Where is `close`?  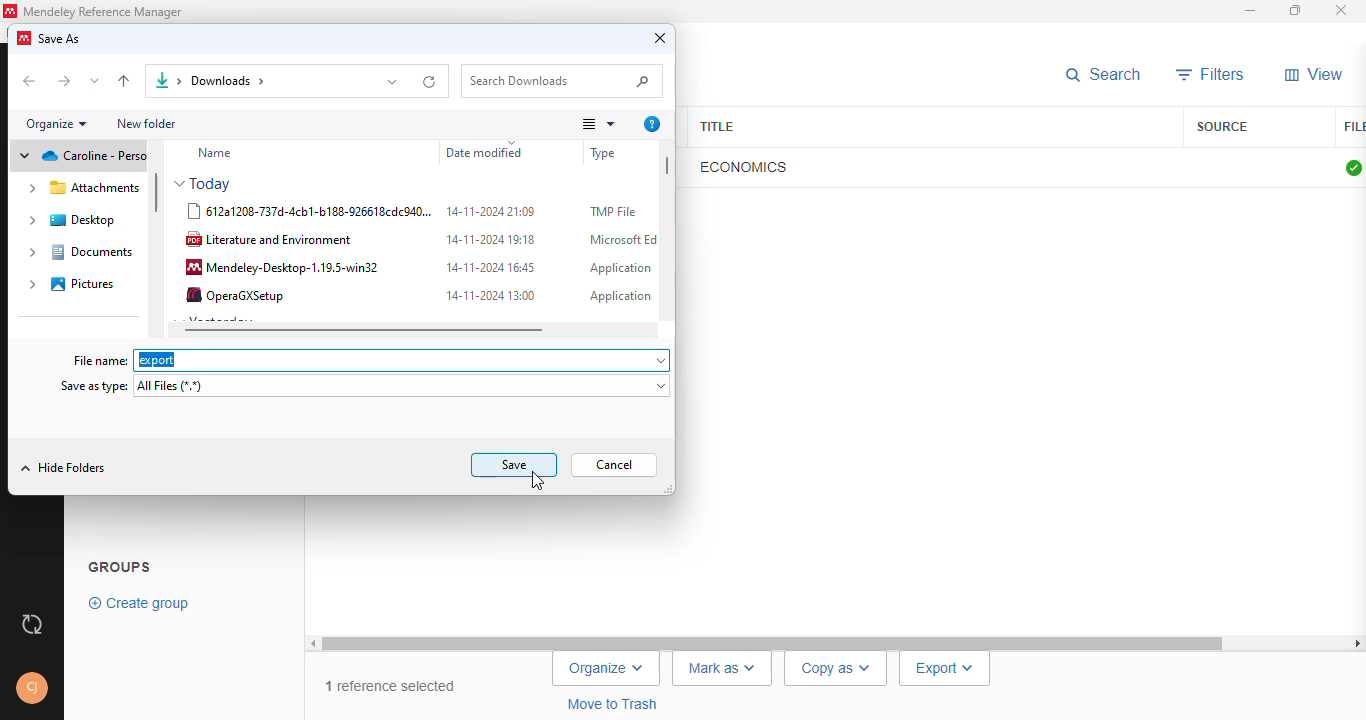
close is located at coordinates (1343, 11).